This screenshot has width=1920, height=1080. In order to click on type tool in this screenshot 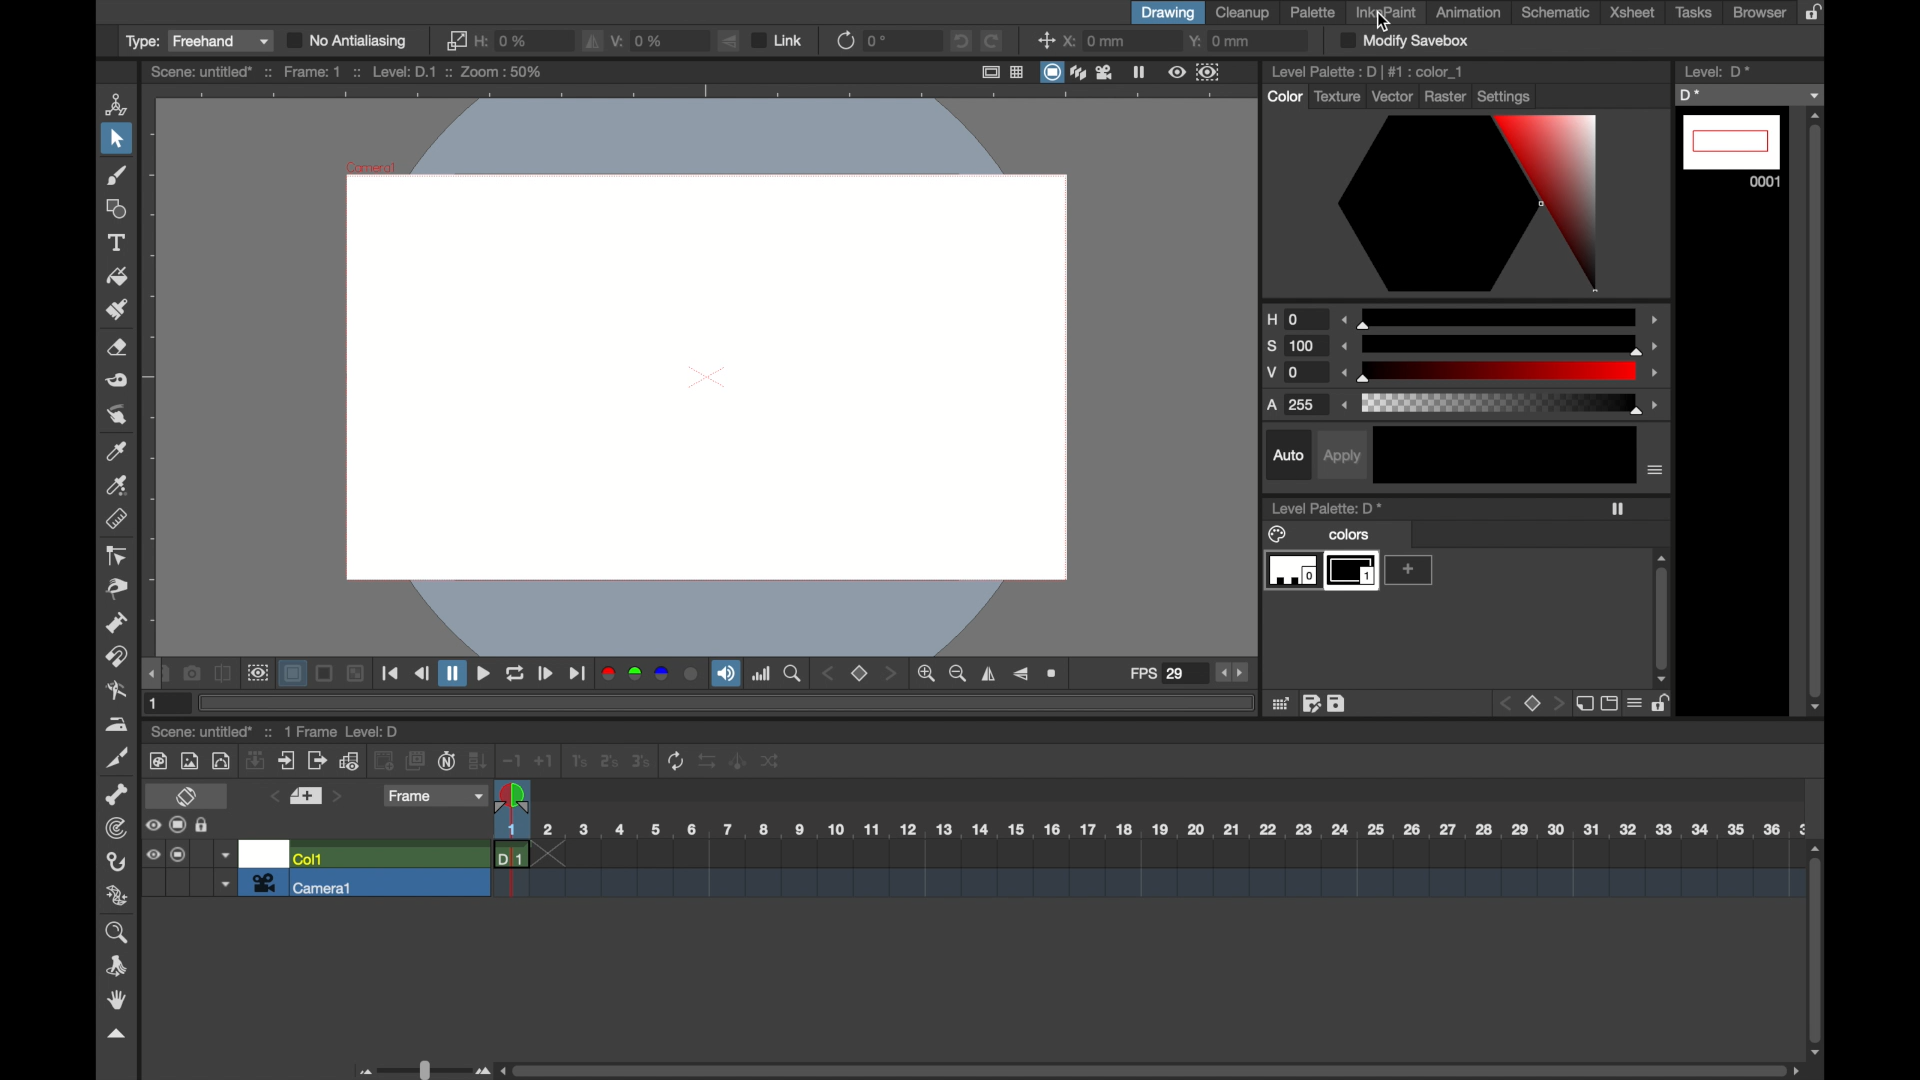, I will do `click(118, 242)`.